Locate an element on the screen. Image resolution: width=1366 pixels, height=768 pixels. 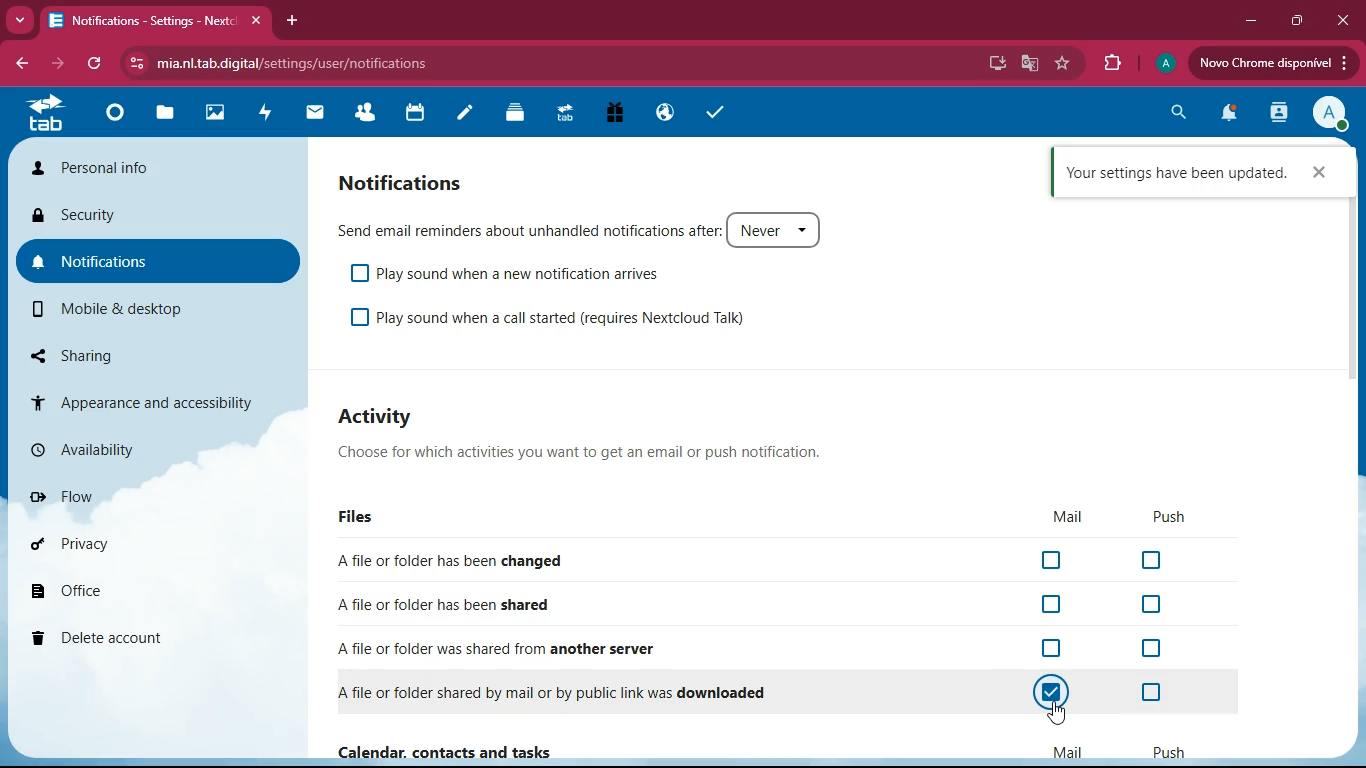
off is located at coordinates (1047, 696).